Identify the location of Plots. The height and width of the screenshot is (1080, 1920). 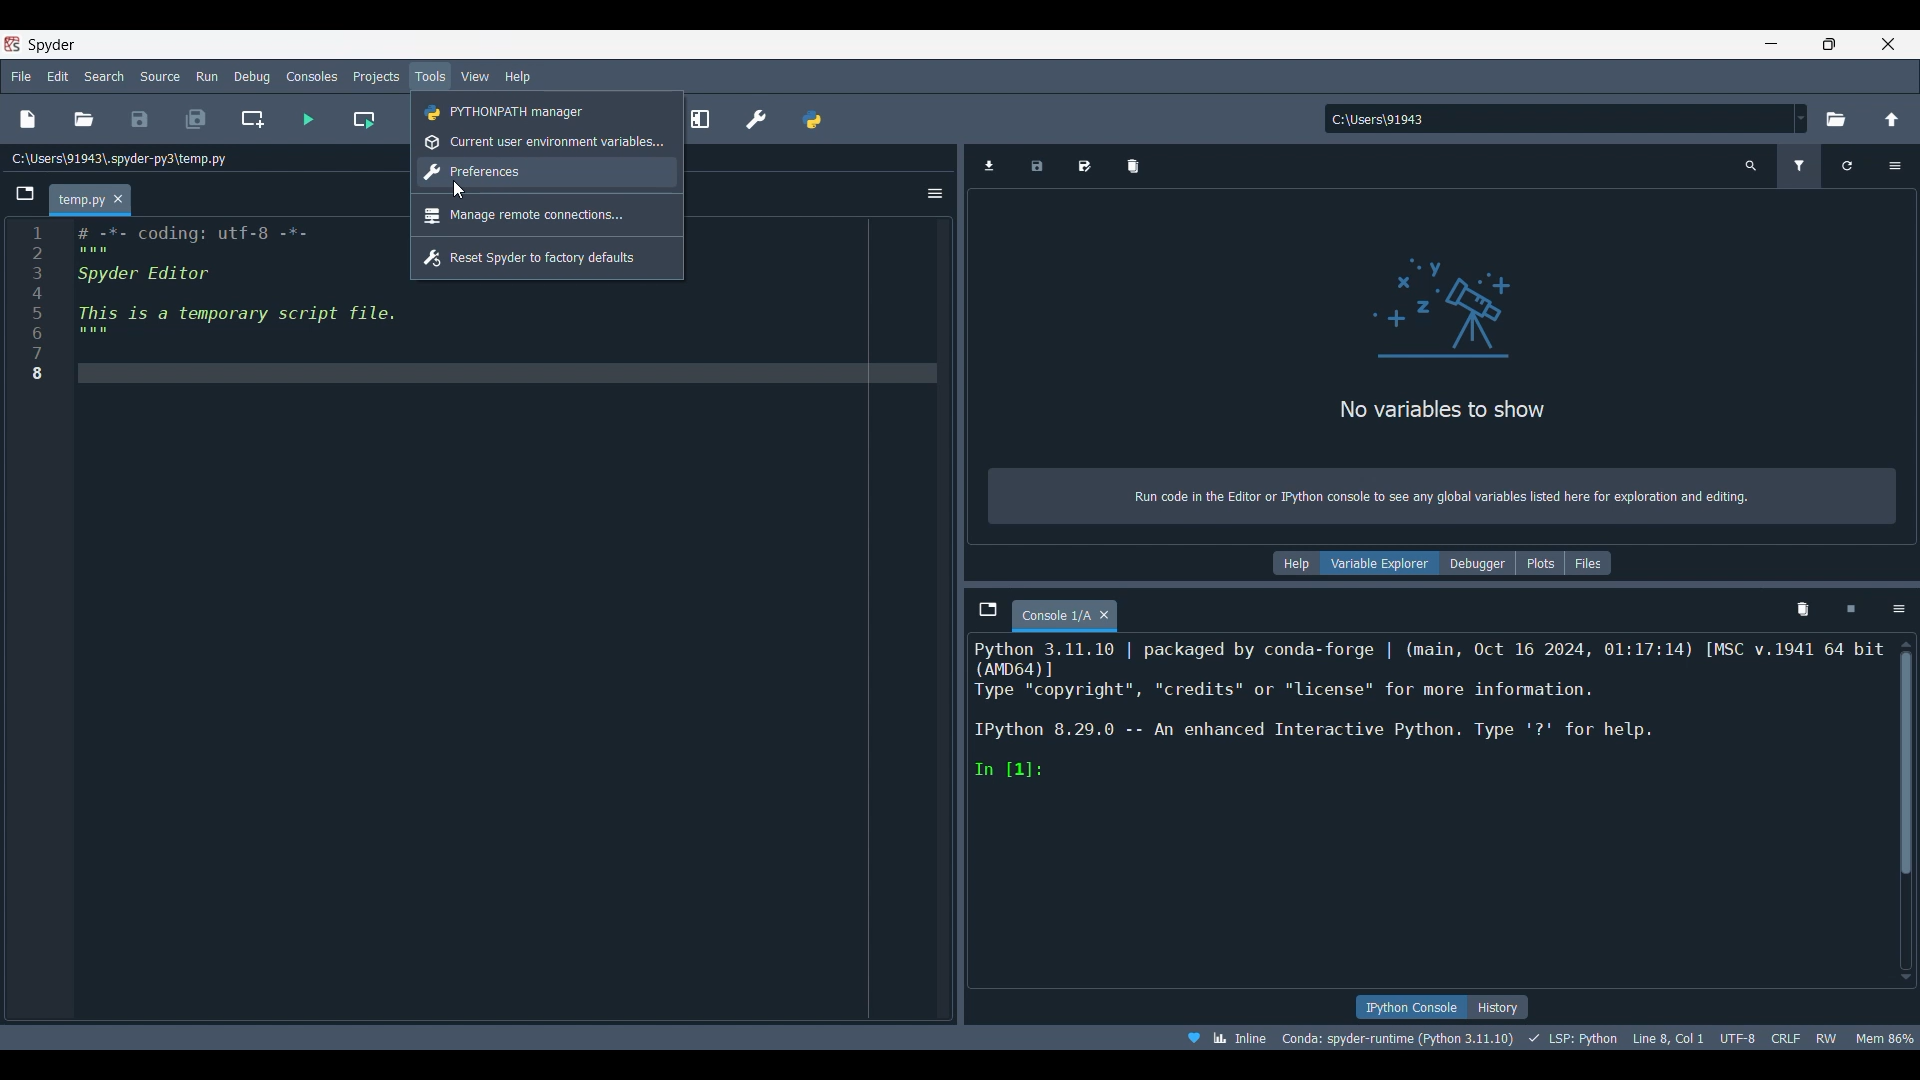
(1540, 563).